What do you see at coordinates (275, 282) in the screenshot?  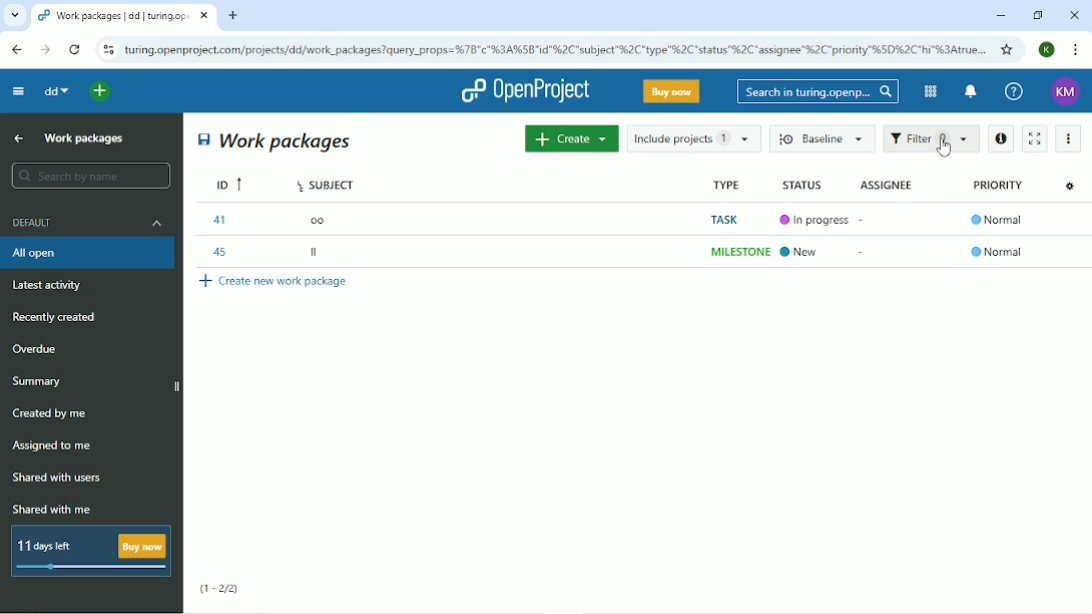 I see `Create new work package` at bounding box center [275, 282].